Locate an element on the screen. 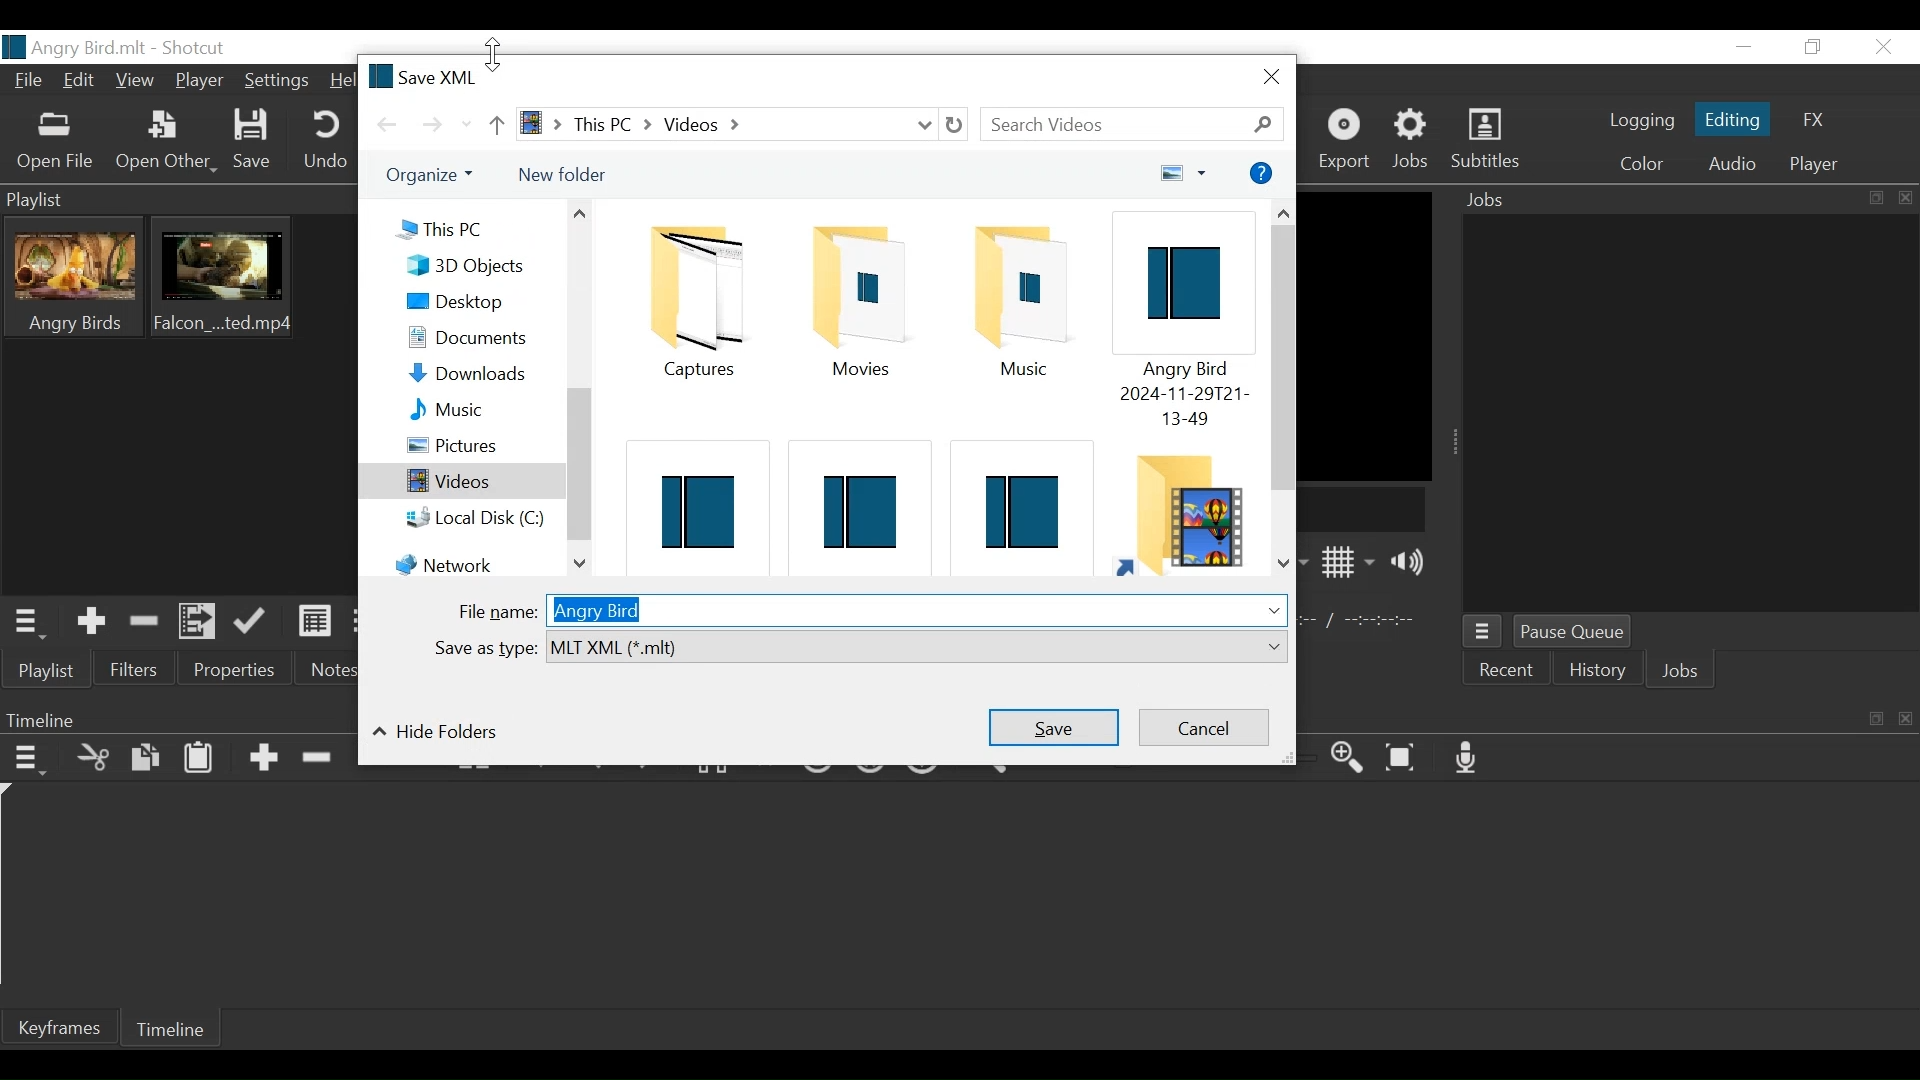  Timeline Panel is located at coordinates (176, 717).